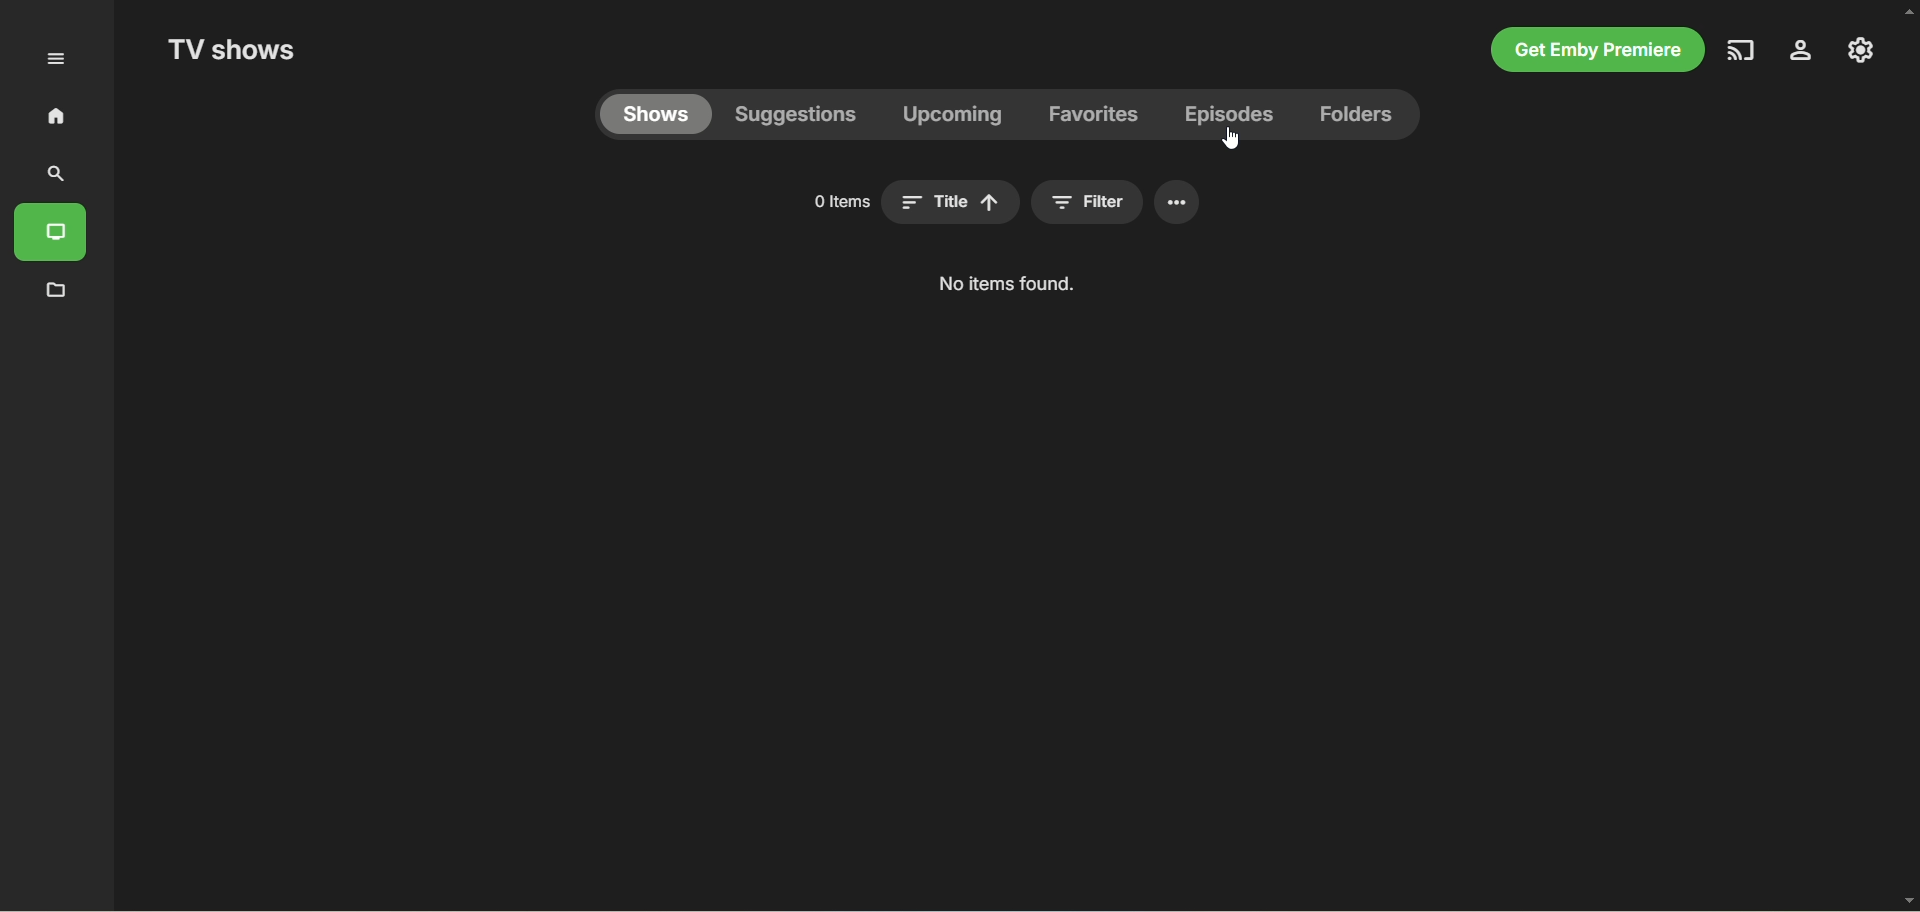 The height and width of the screenshot is (912, 1920). What do you see at coordinates (52, 175) in the screenshot?
I see `search` at bounding box center [52, 175].